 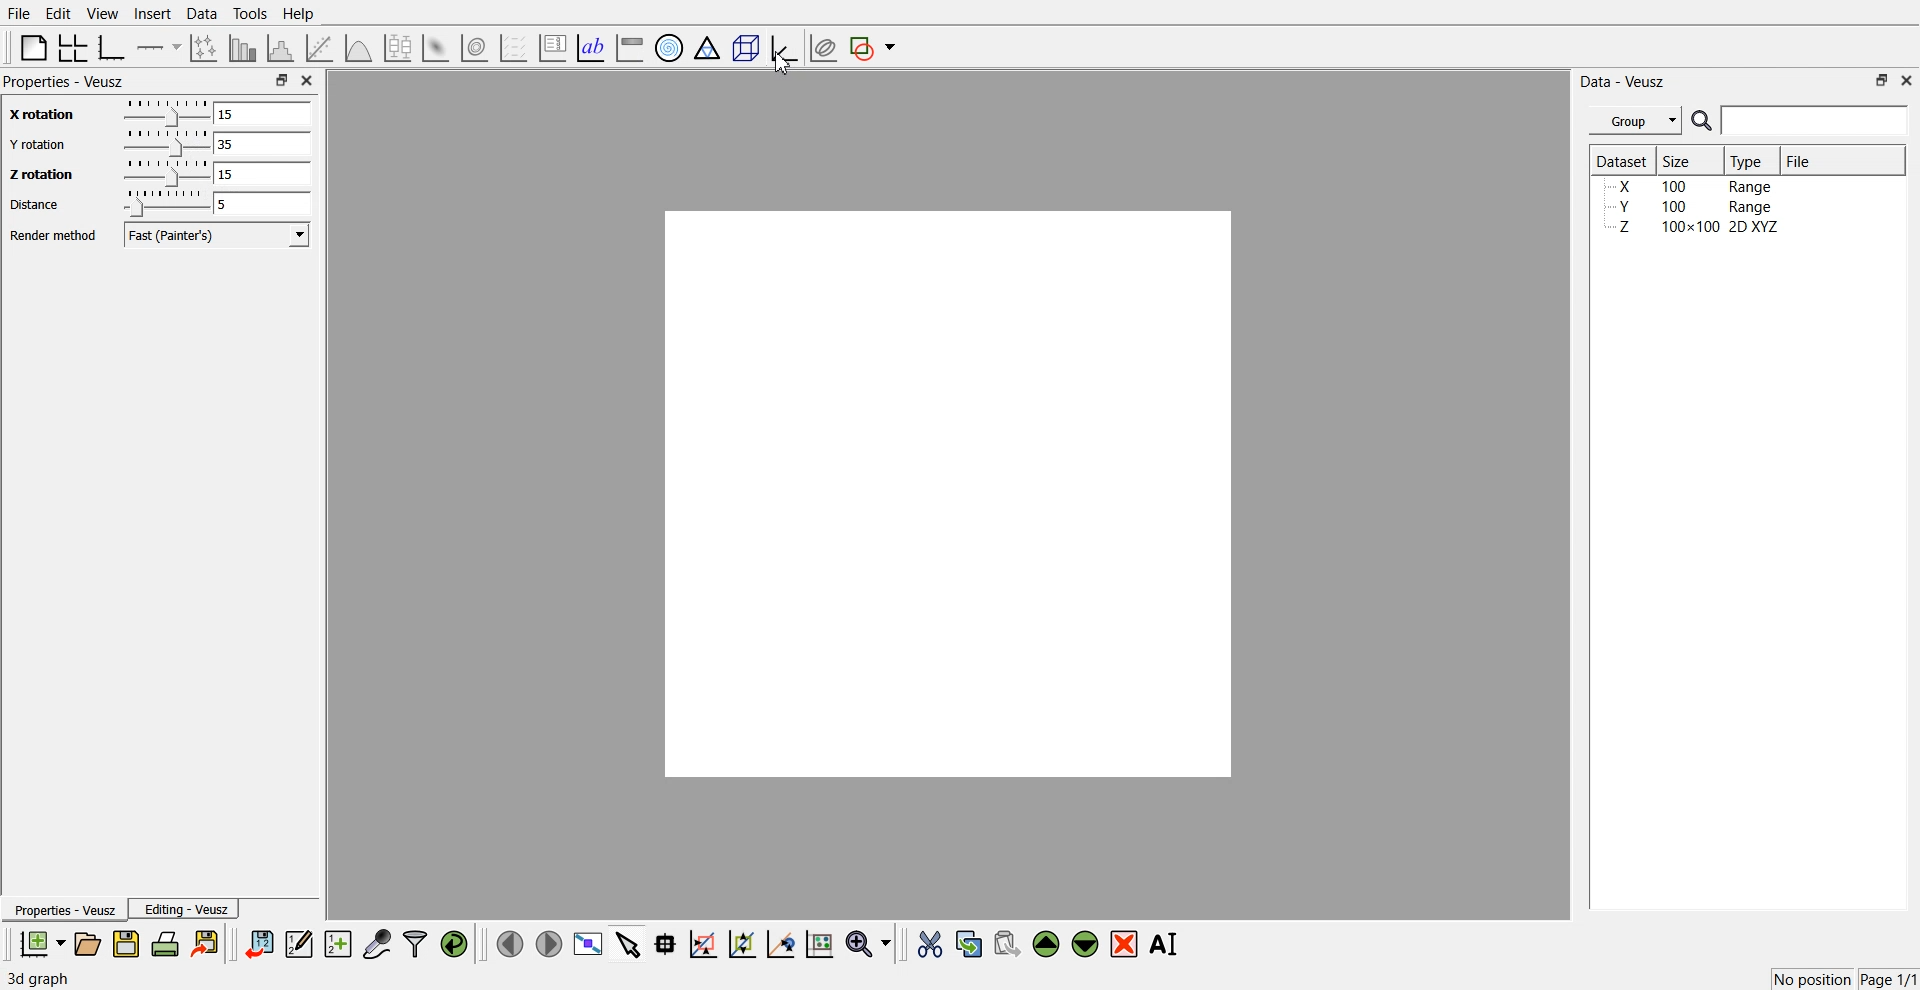 I want to click on Ternary Graph, so click(x=707, y=47).